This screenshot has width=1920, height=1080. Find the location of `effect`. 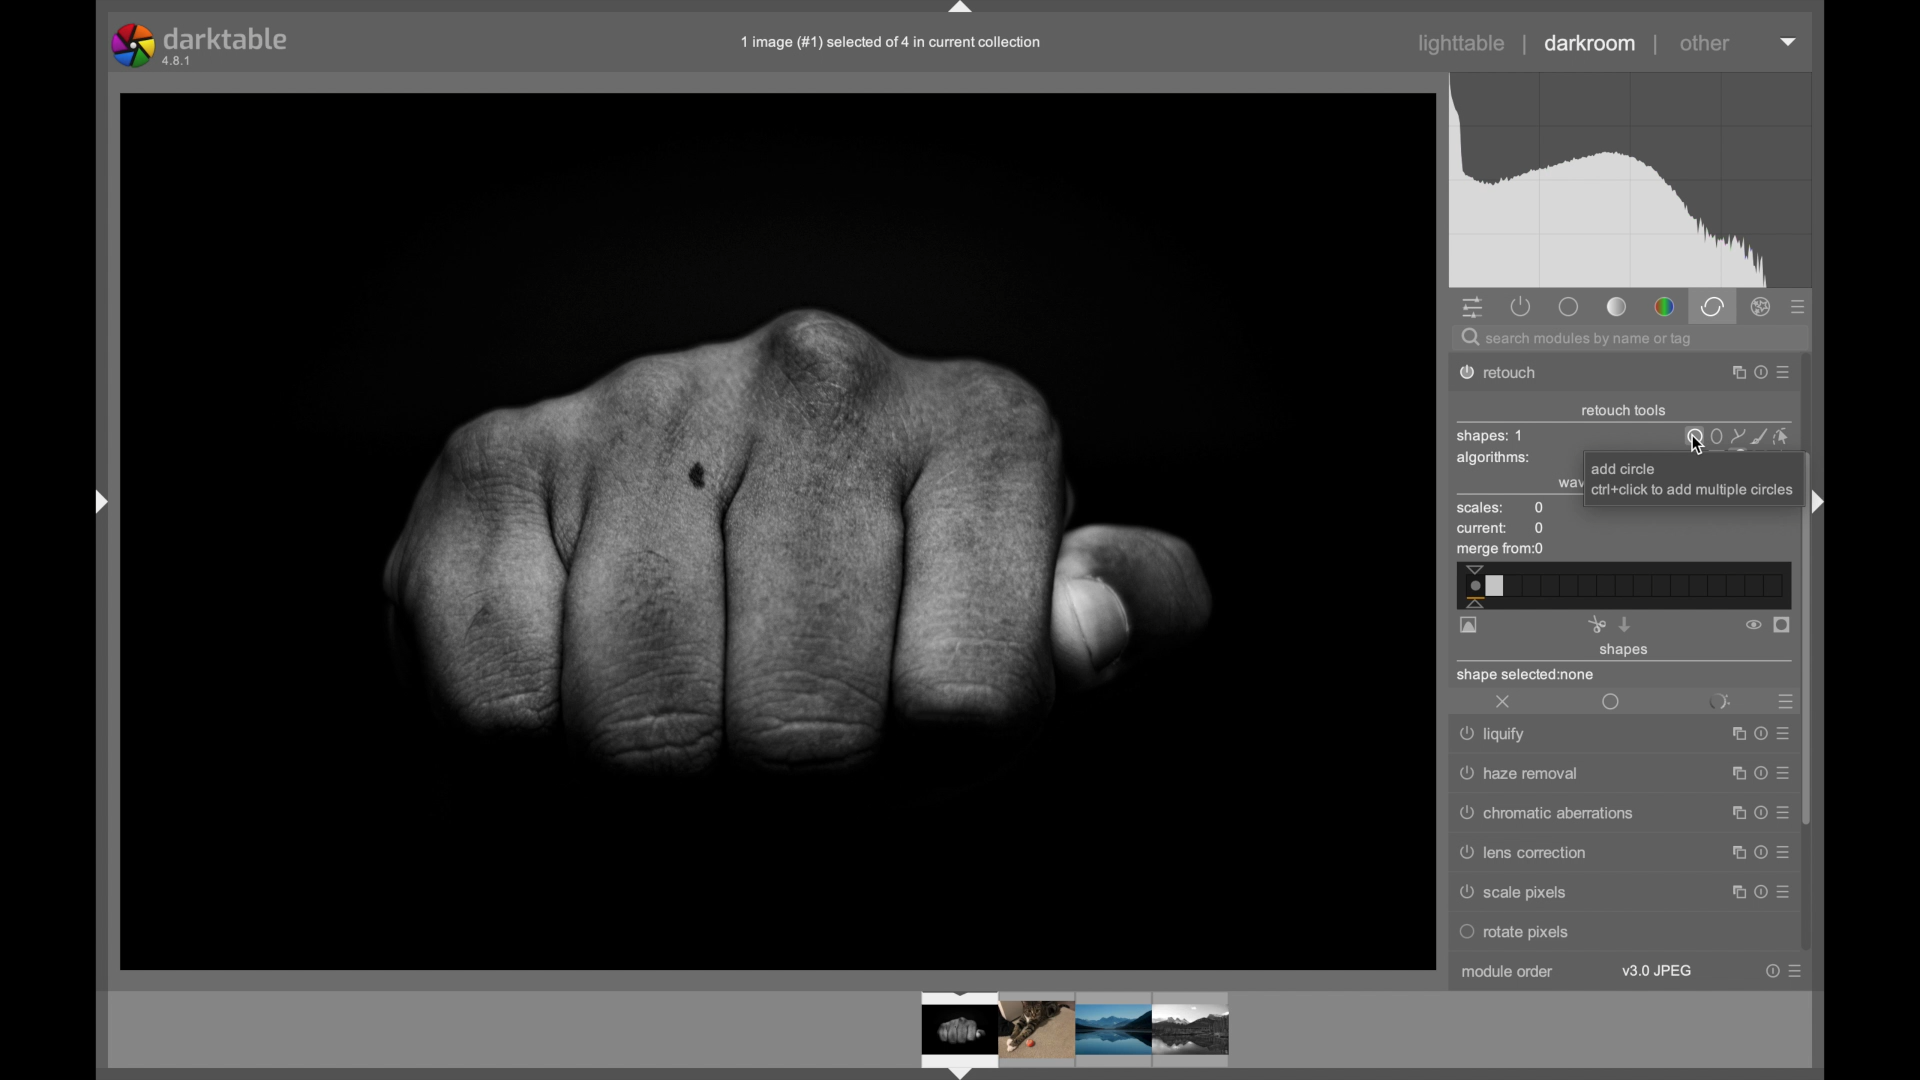

effect is located at coordinates (1762, 307).